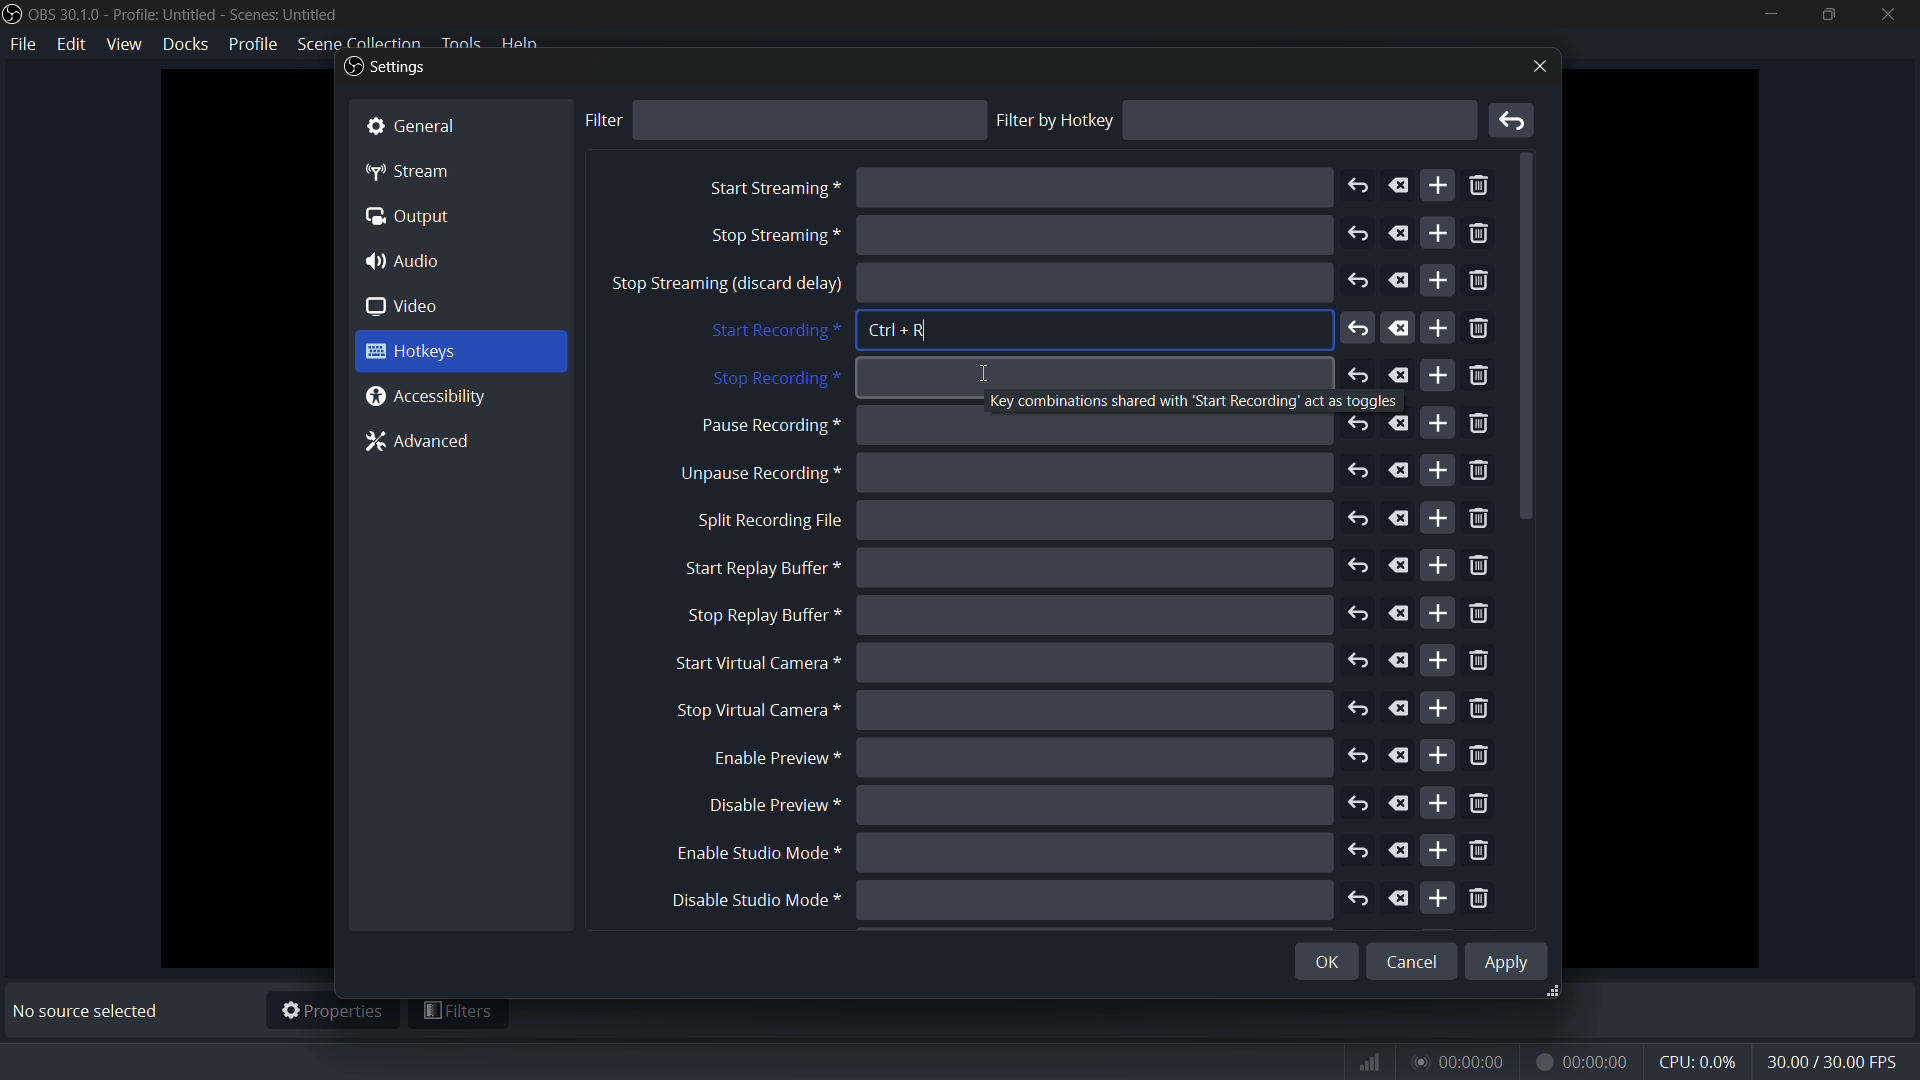 This screenshot has width=1920, height=1080. I want to click on 3 Hotkeys, so click(441, 352).